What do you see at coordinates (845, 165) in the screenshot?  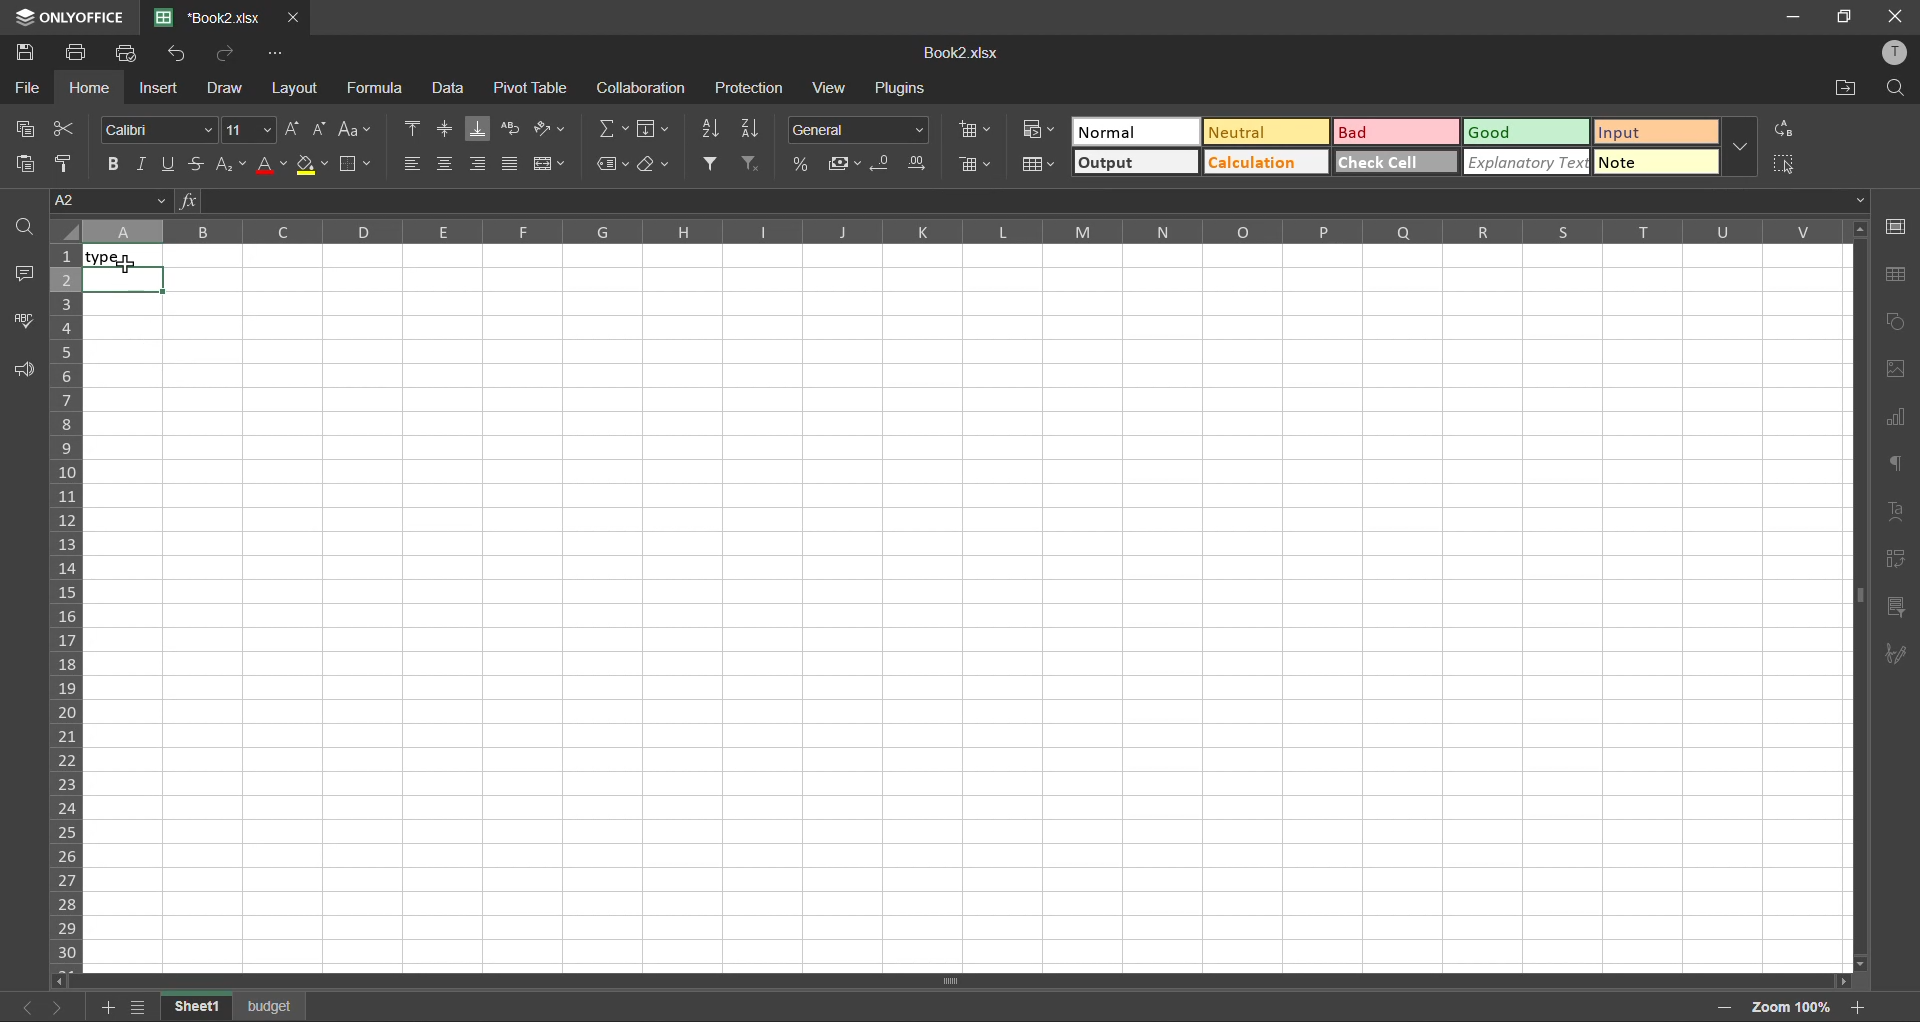 I see `accounting` at bounding box center [845, 165].